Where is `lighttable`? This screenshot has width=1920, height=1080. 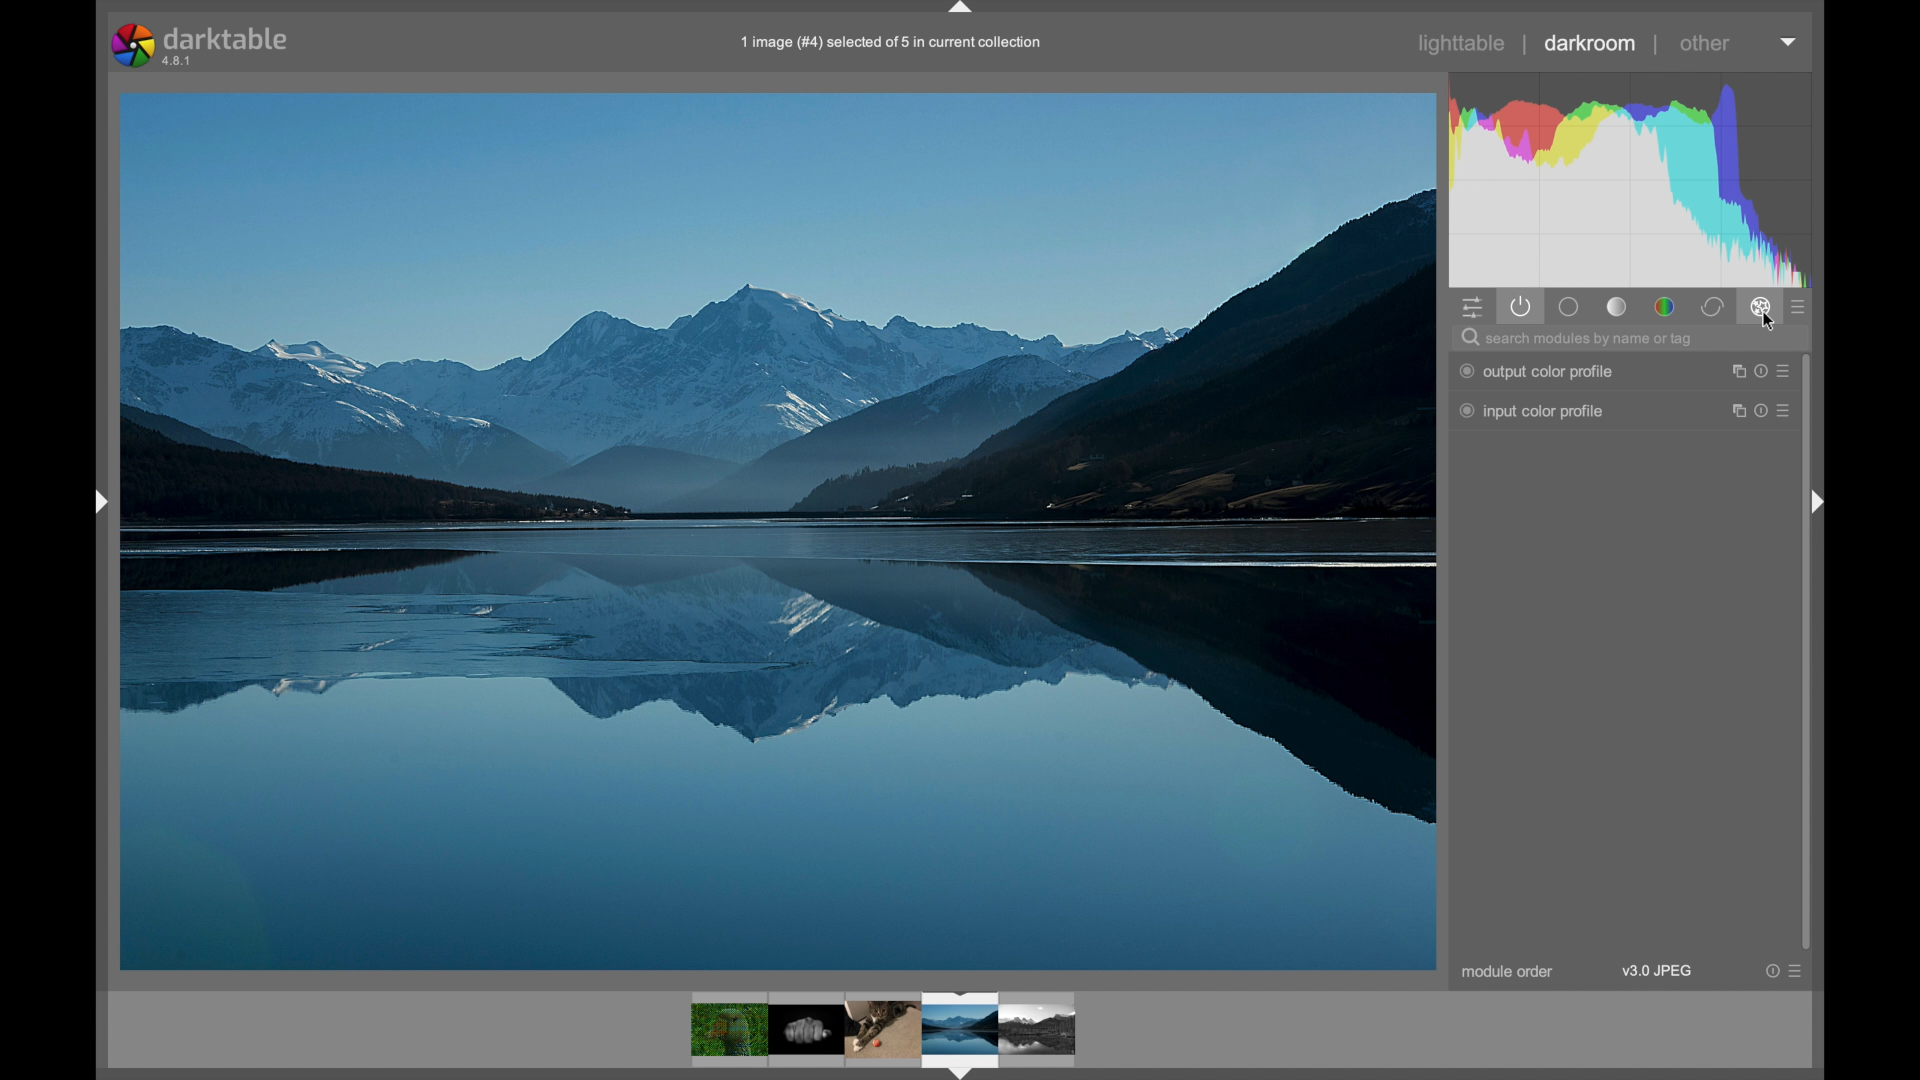 lighttable is located at coordinates (1464, 44).